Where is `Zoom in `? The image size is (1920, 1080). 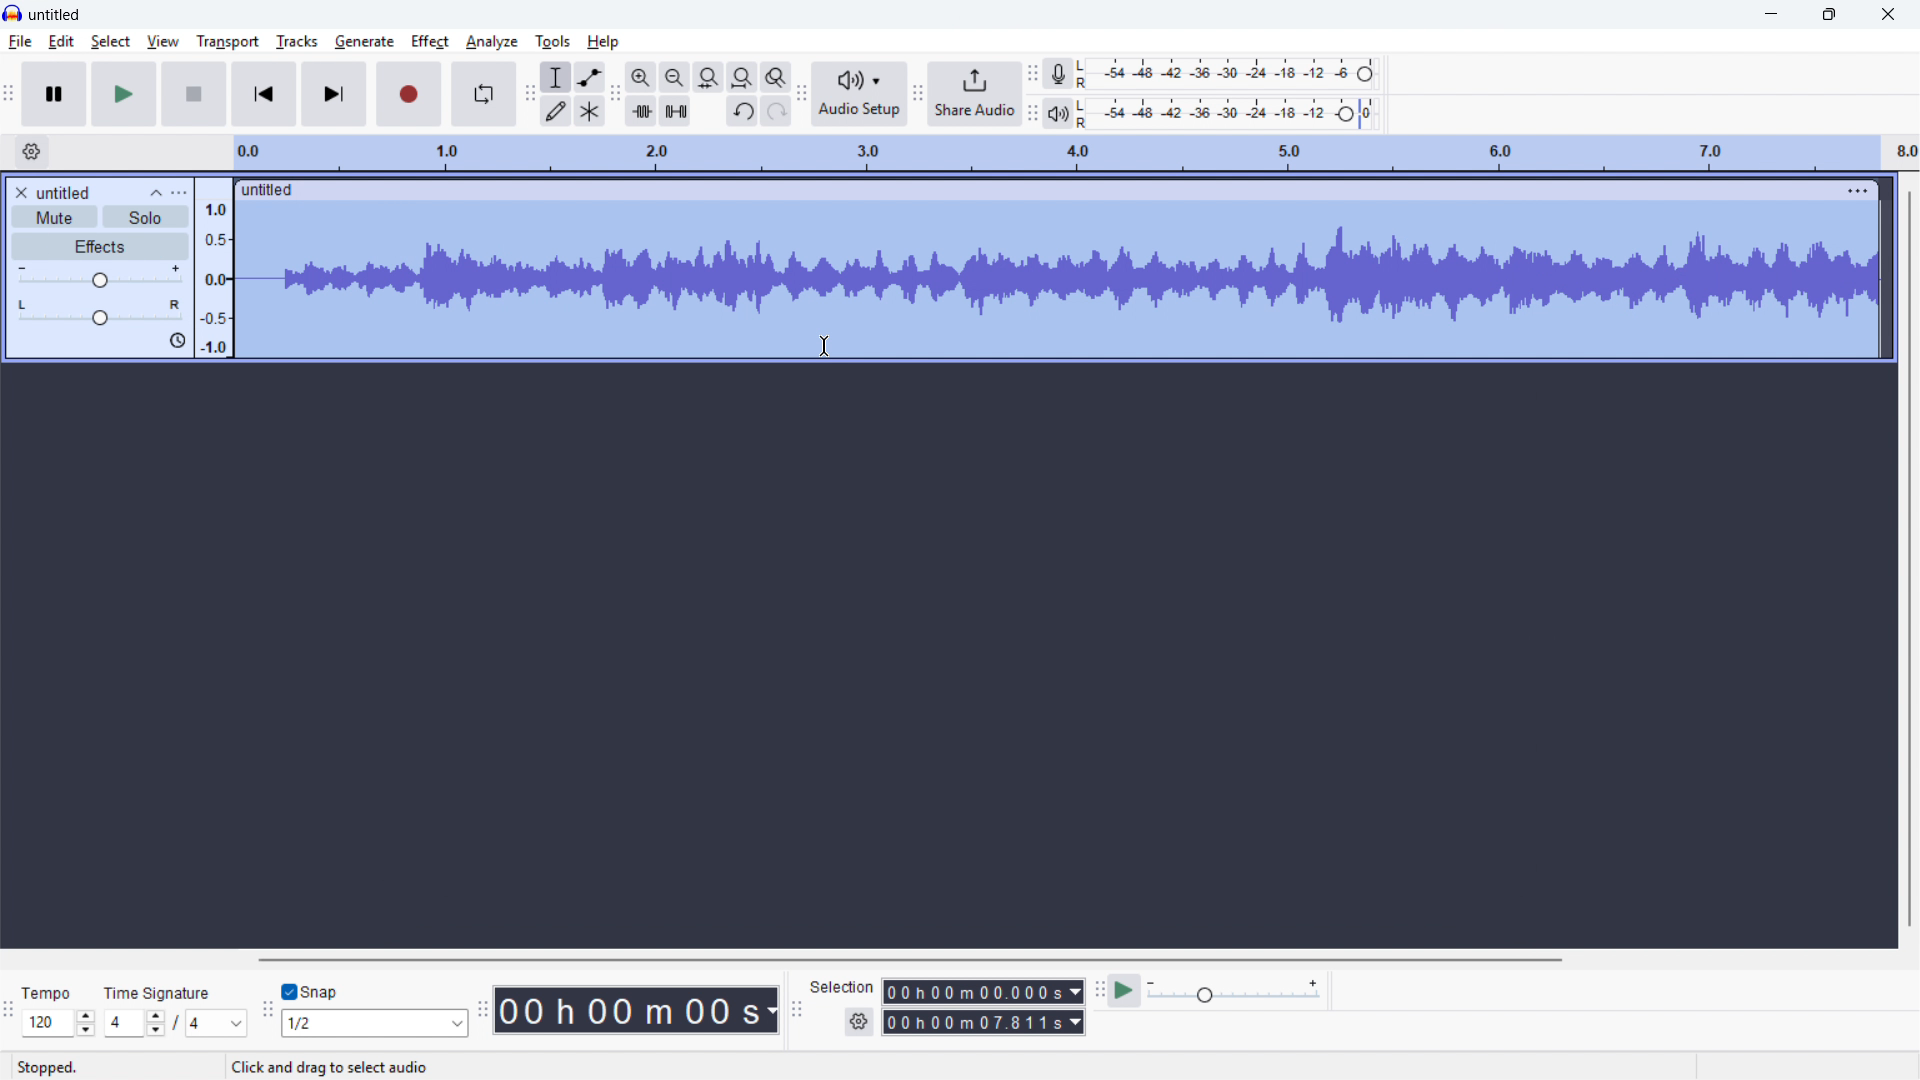 Zoom in  is located at coordinates (640, 77).